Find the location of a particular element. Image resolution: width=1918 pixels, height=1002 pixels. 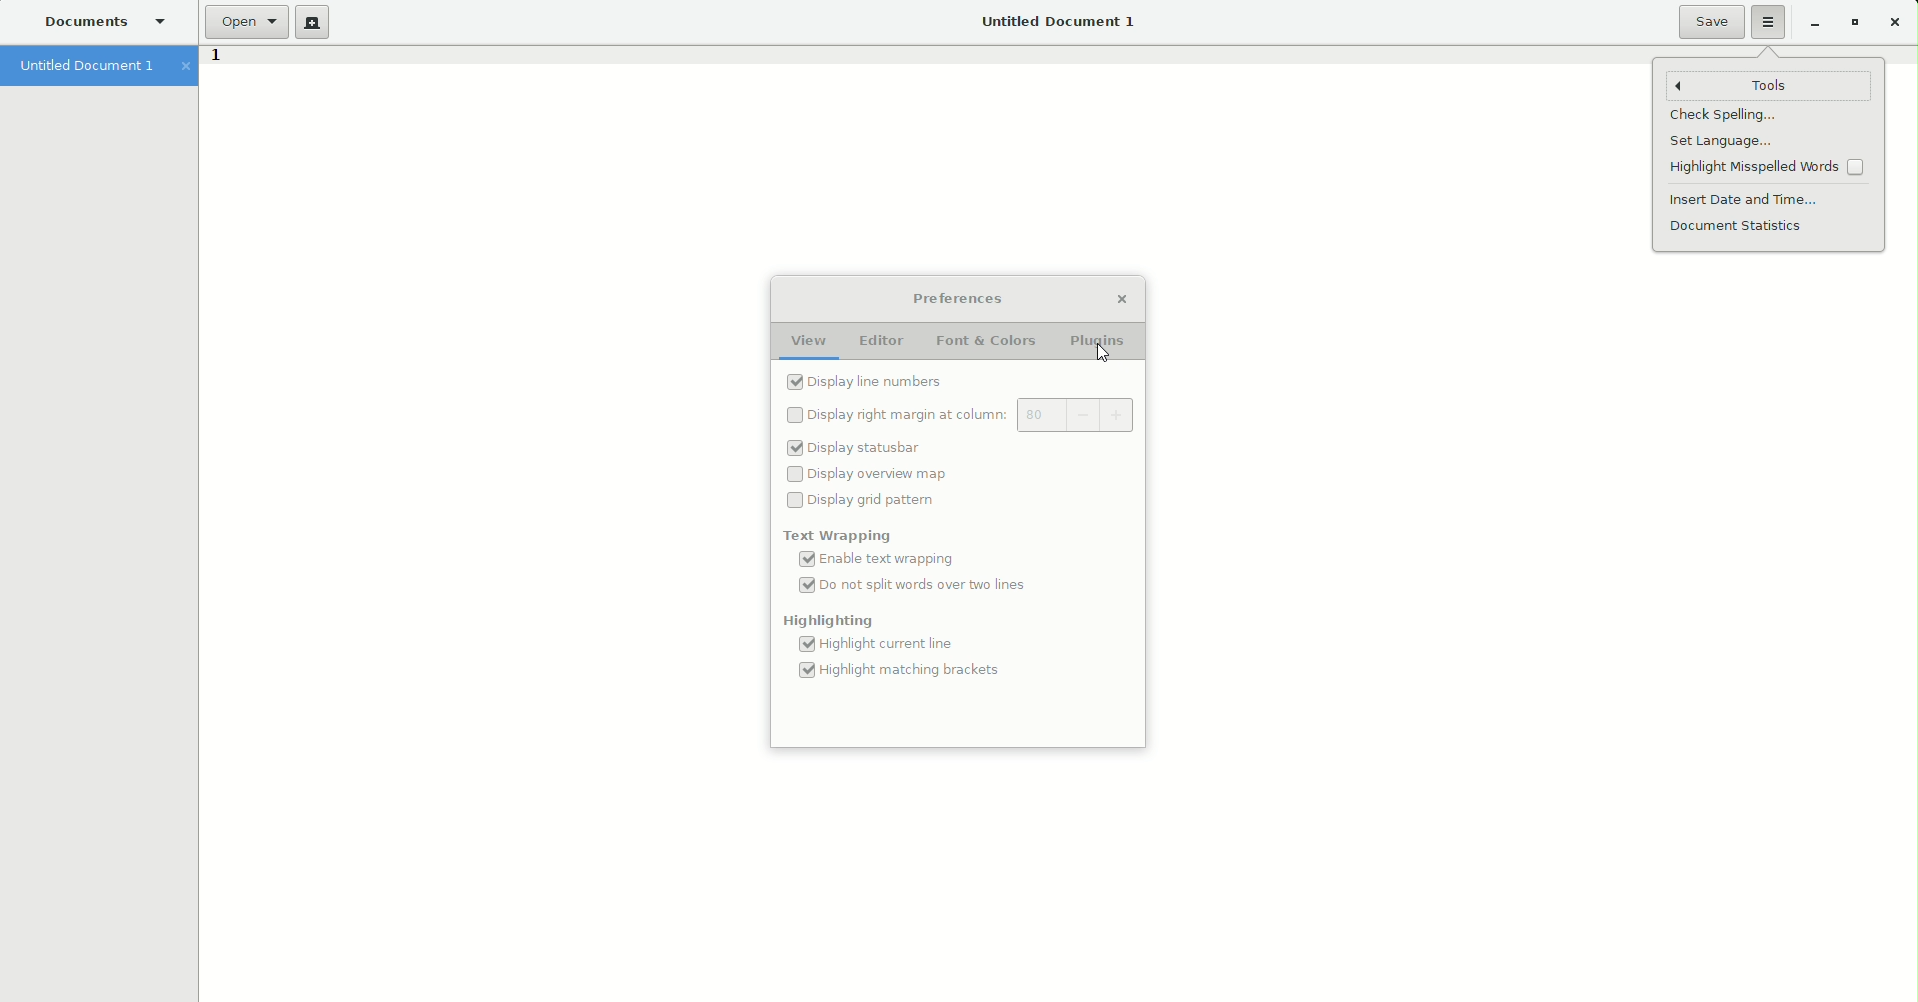

Insert date and time is located at coordinates (1747, 199).